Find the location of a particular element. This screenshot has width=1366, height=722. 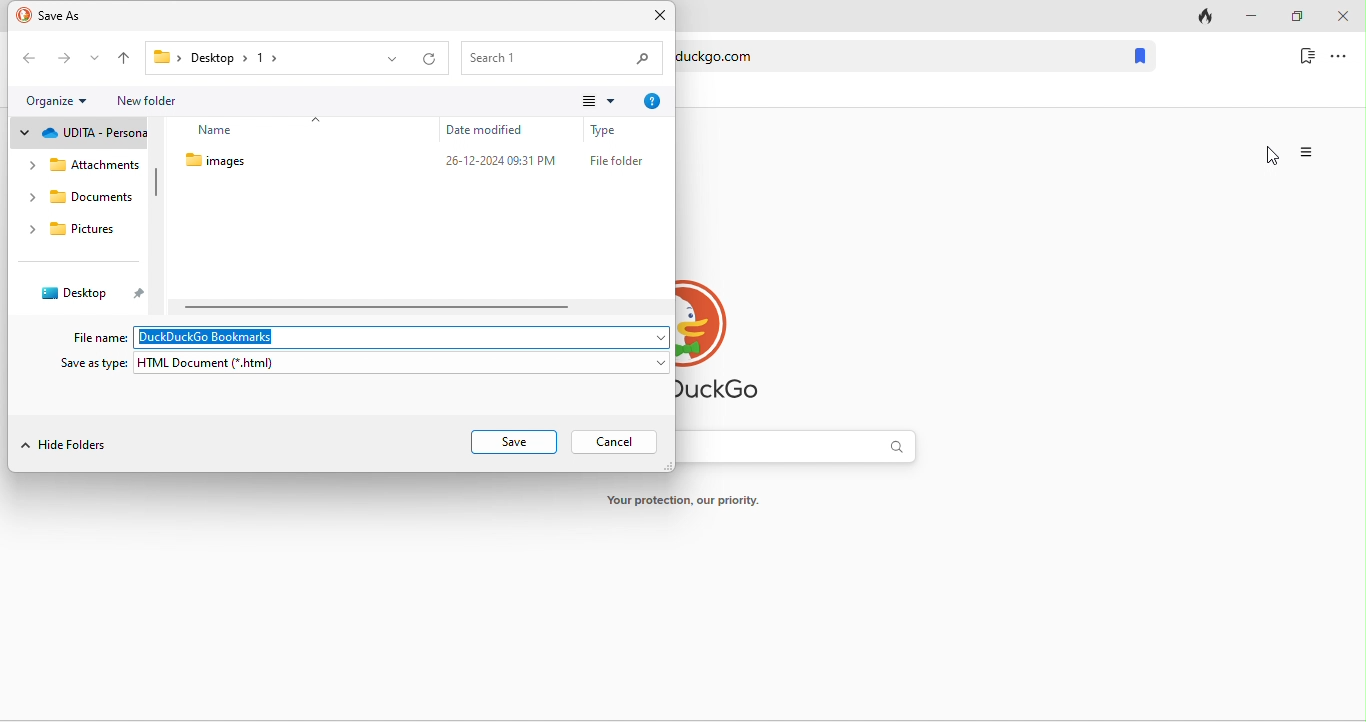

duck duck go logo is located at coordinates (734, 344).